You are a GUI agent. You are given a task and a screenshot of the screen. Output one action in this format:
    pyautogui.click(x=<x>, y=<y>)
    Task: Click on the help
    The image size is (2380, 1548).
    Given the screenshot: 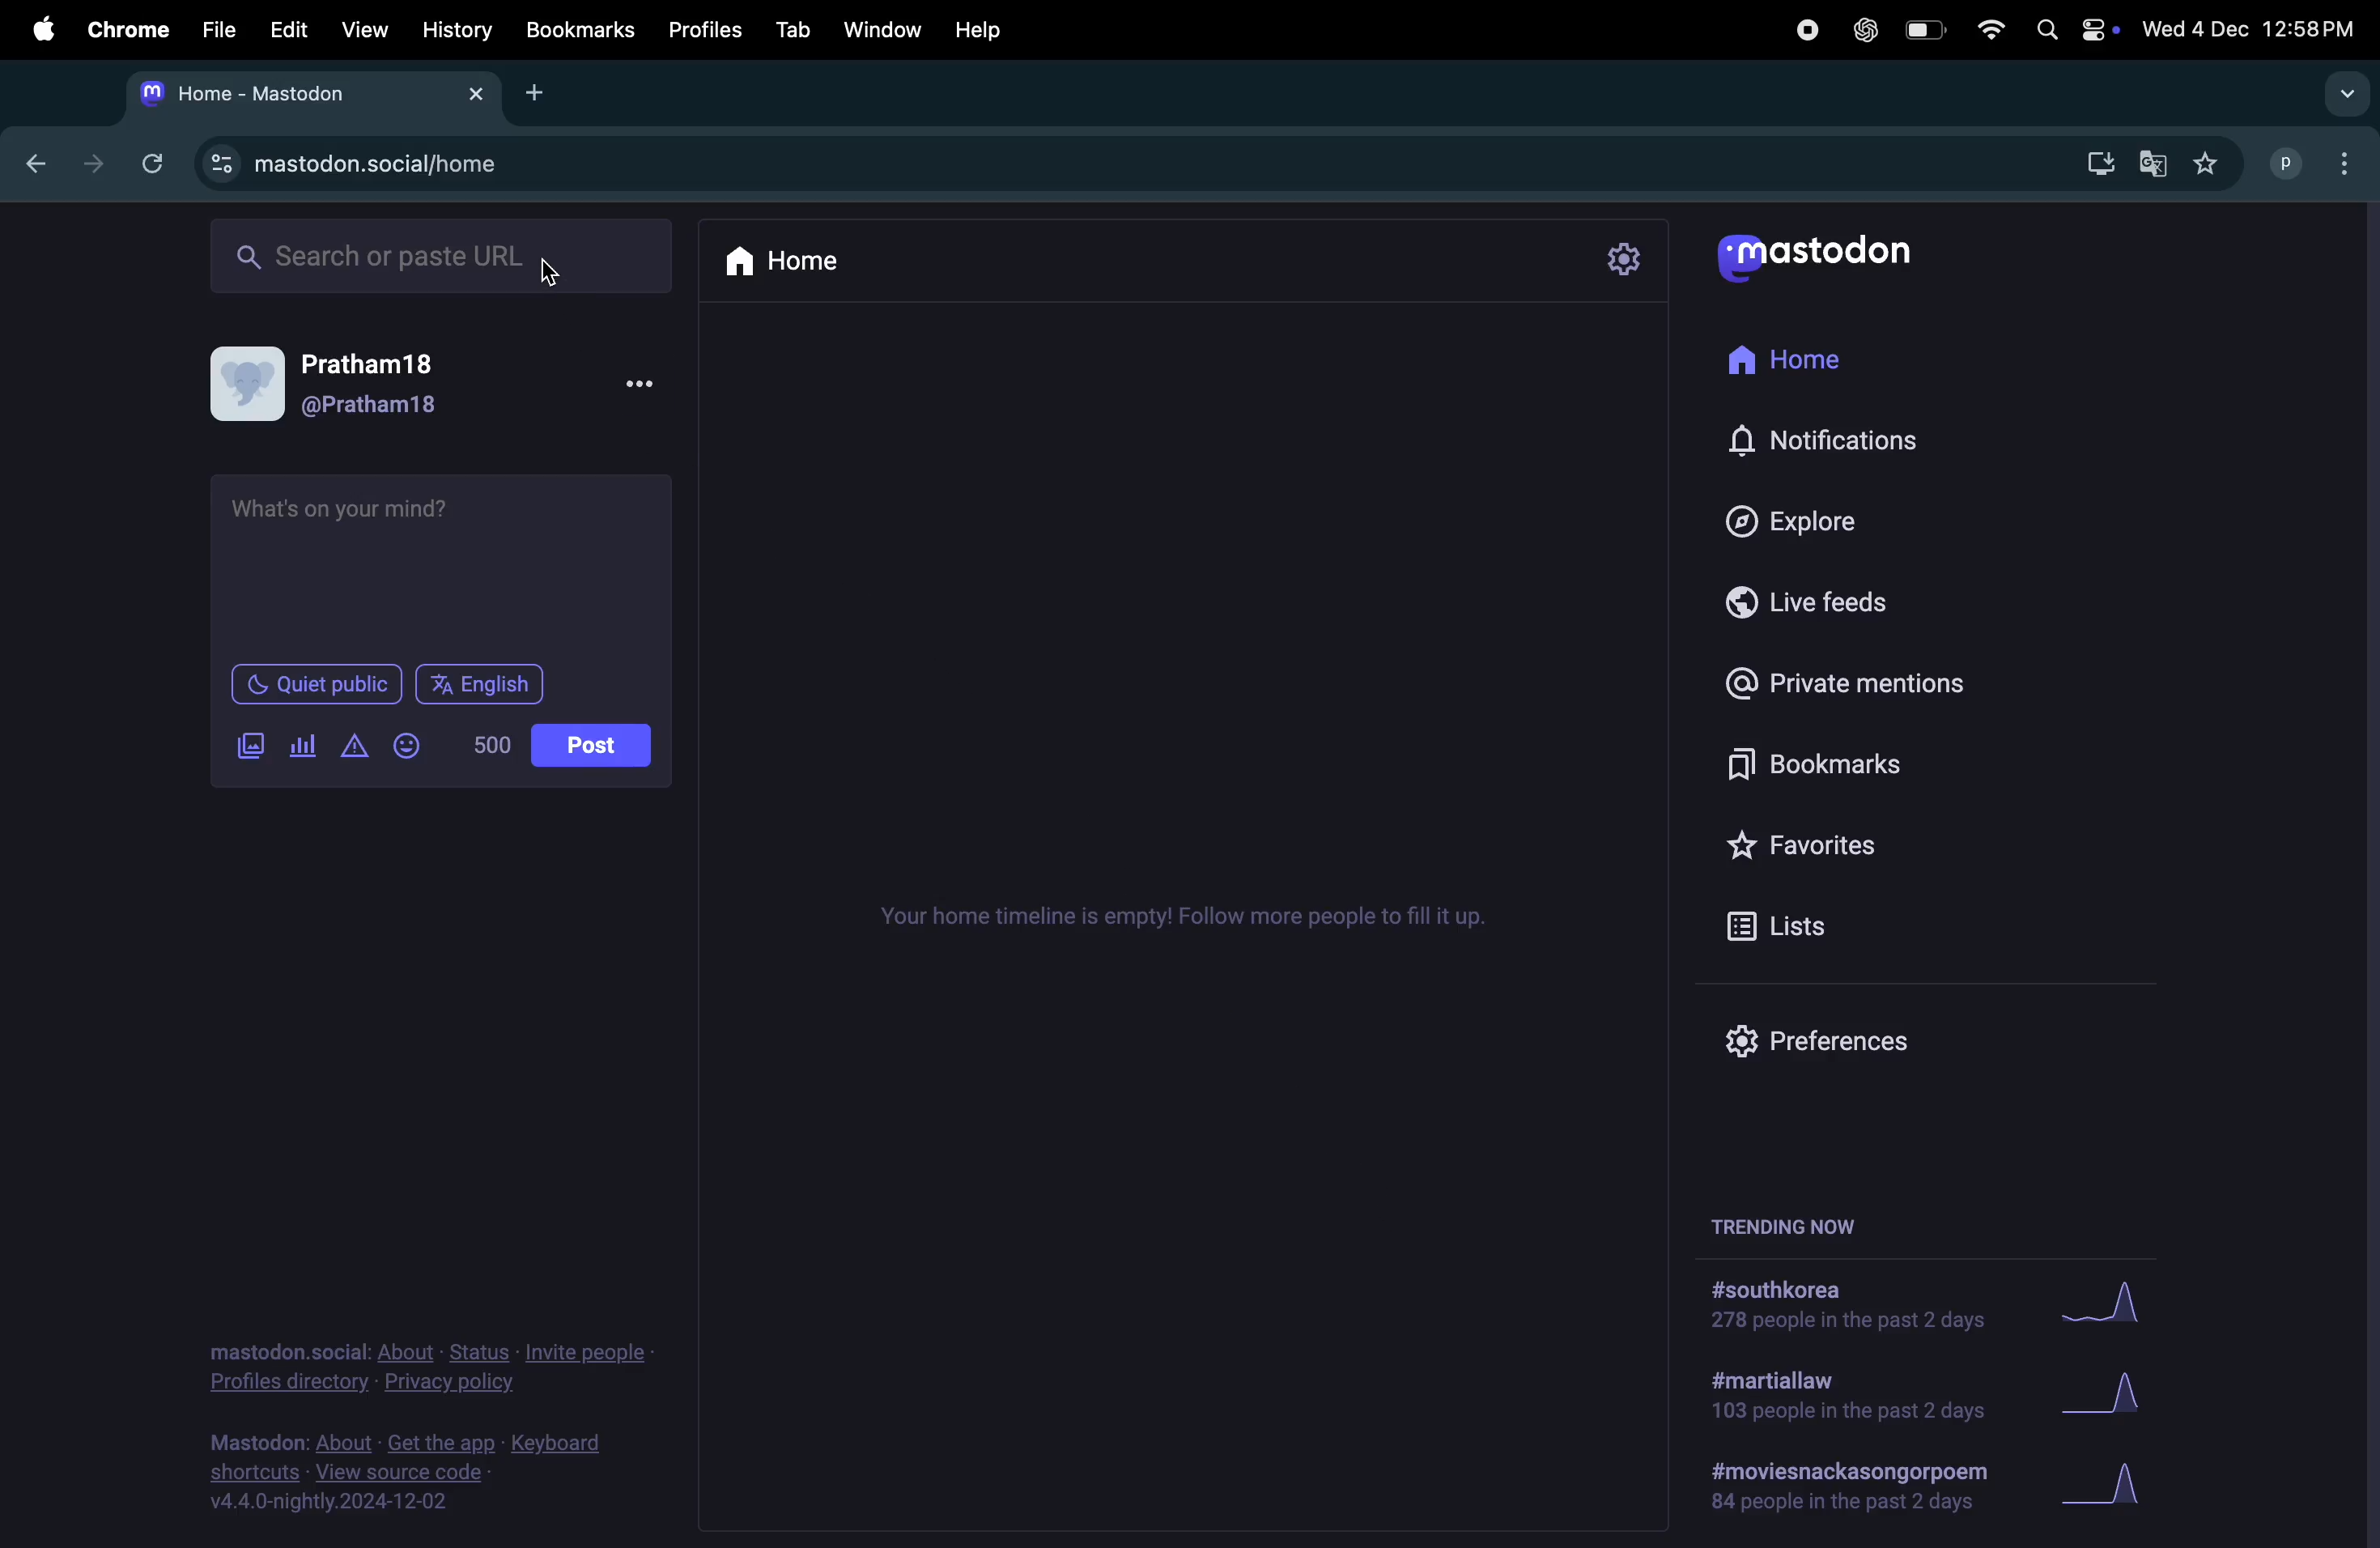 What is the action you would take?
    pyautogui.click(x=976, y=29)
    